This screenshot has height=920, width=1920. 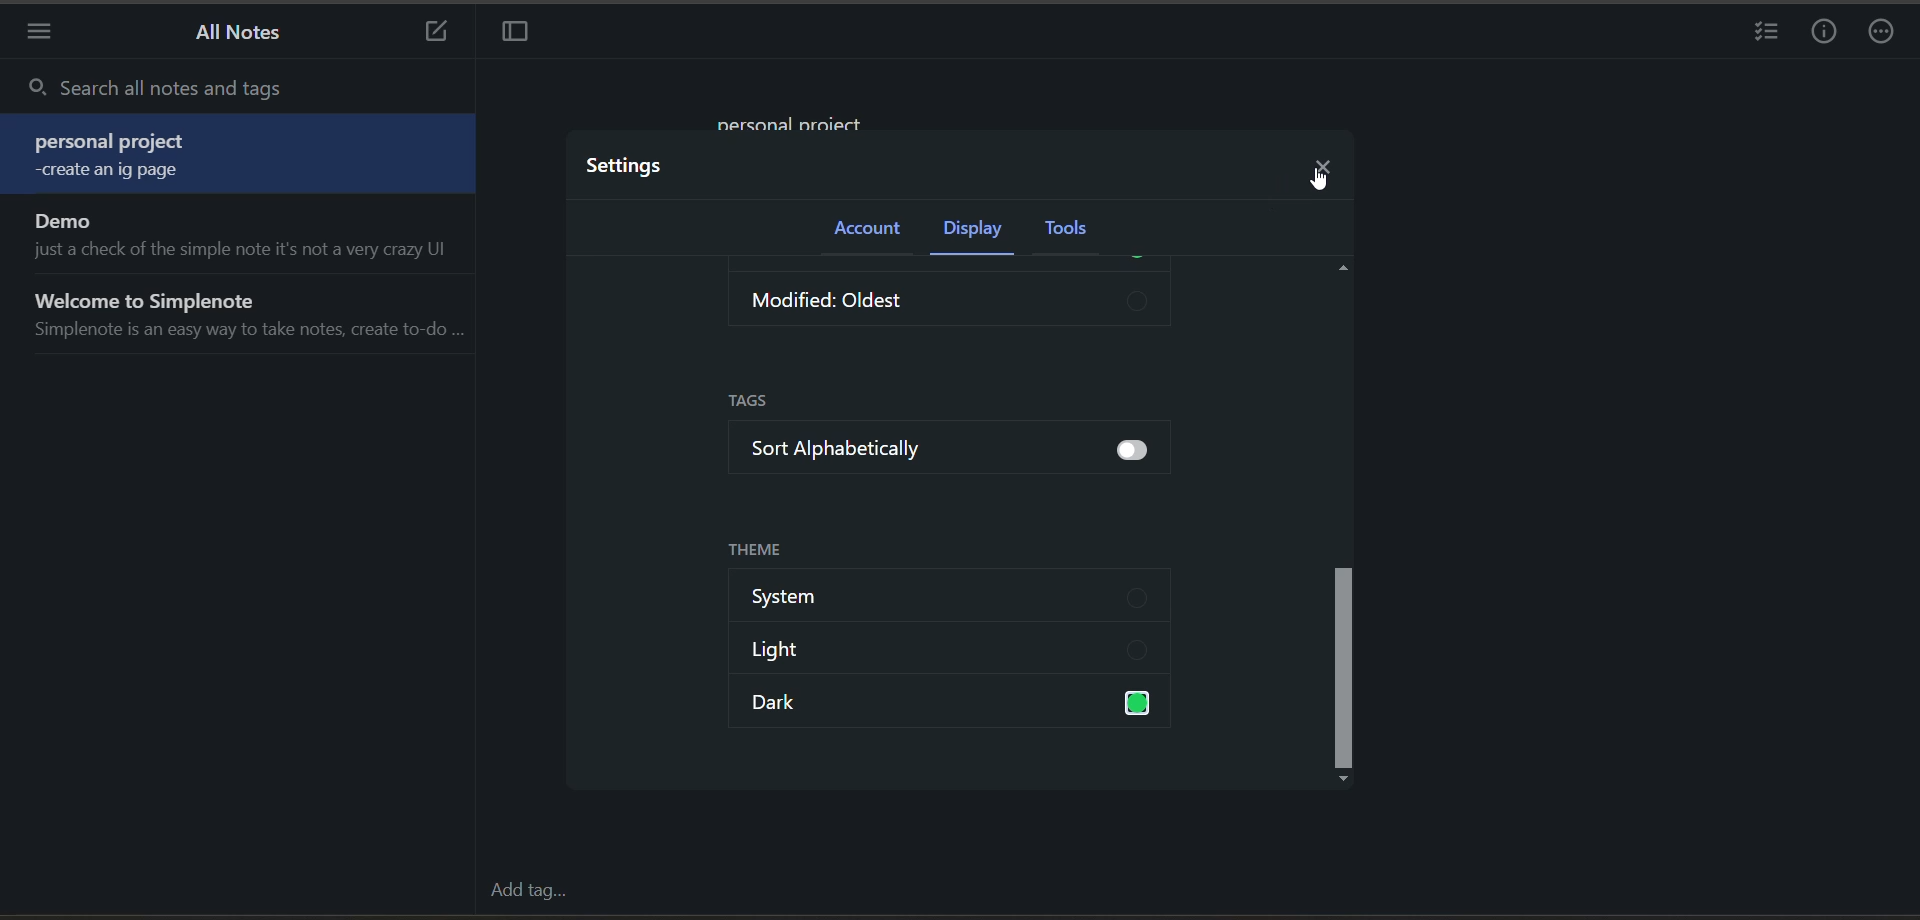 What do you see at coordinates (245, 156) in the screenshot?
I see `note 1` at bounding box center [245, 156].